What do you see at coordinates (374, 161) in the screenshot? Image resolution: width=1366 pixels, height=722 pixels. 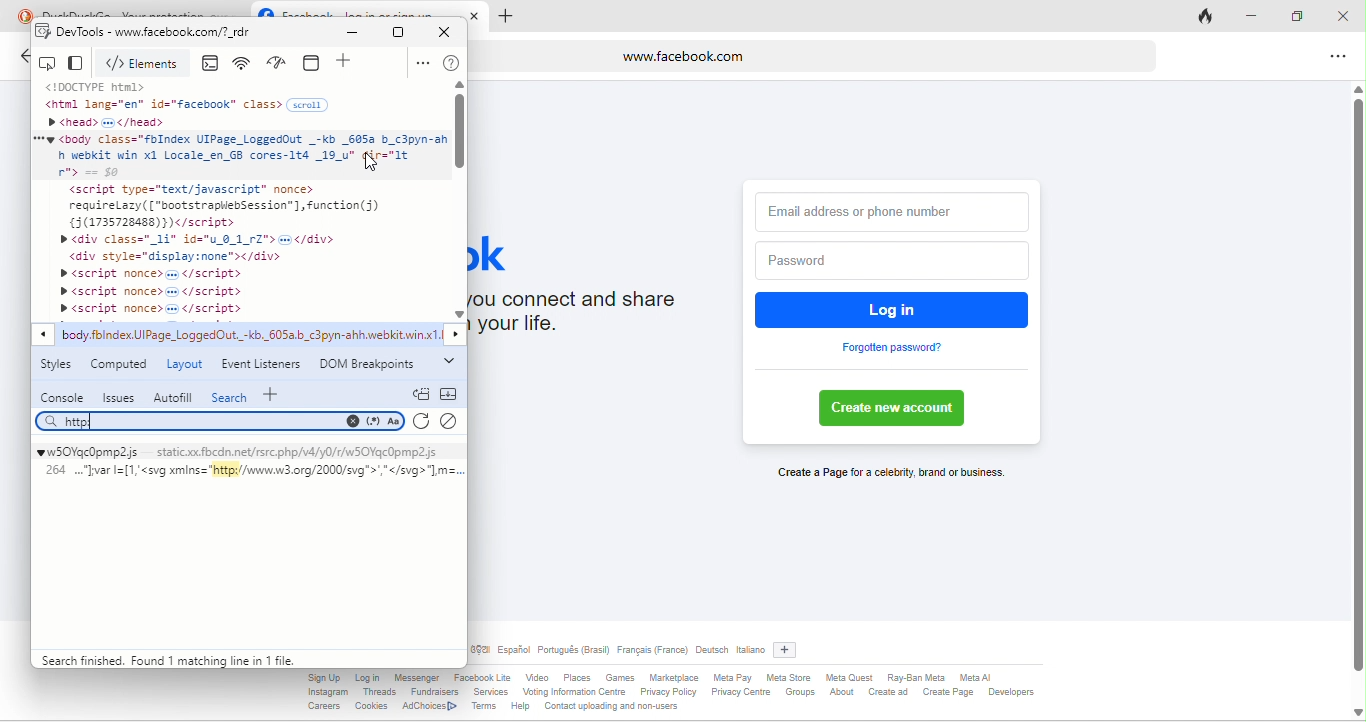 I see `cursor movement` at bounding box center [374, 161].